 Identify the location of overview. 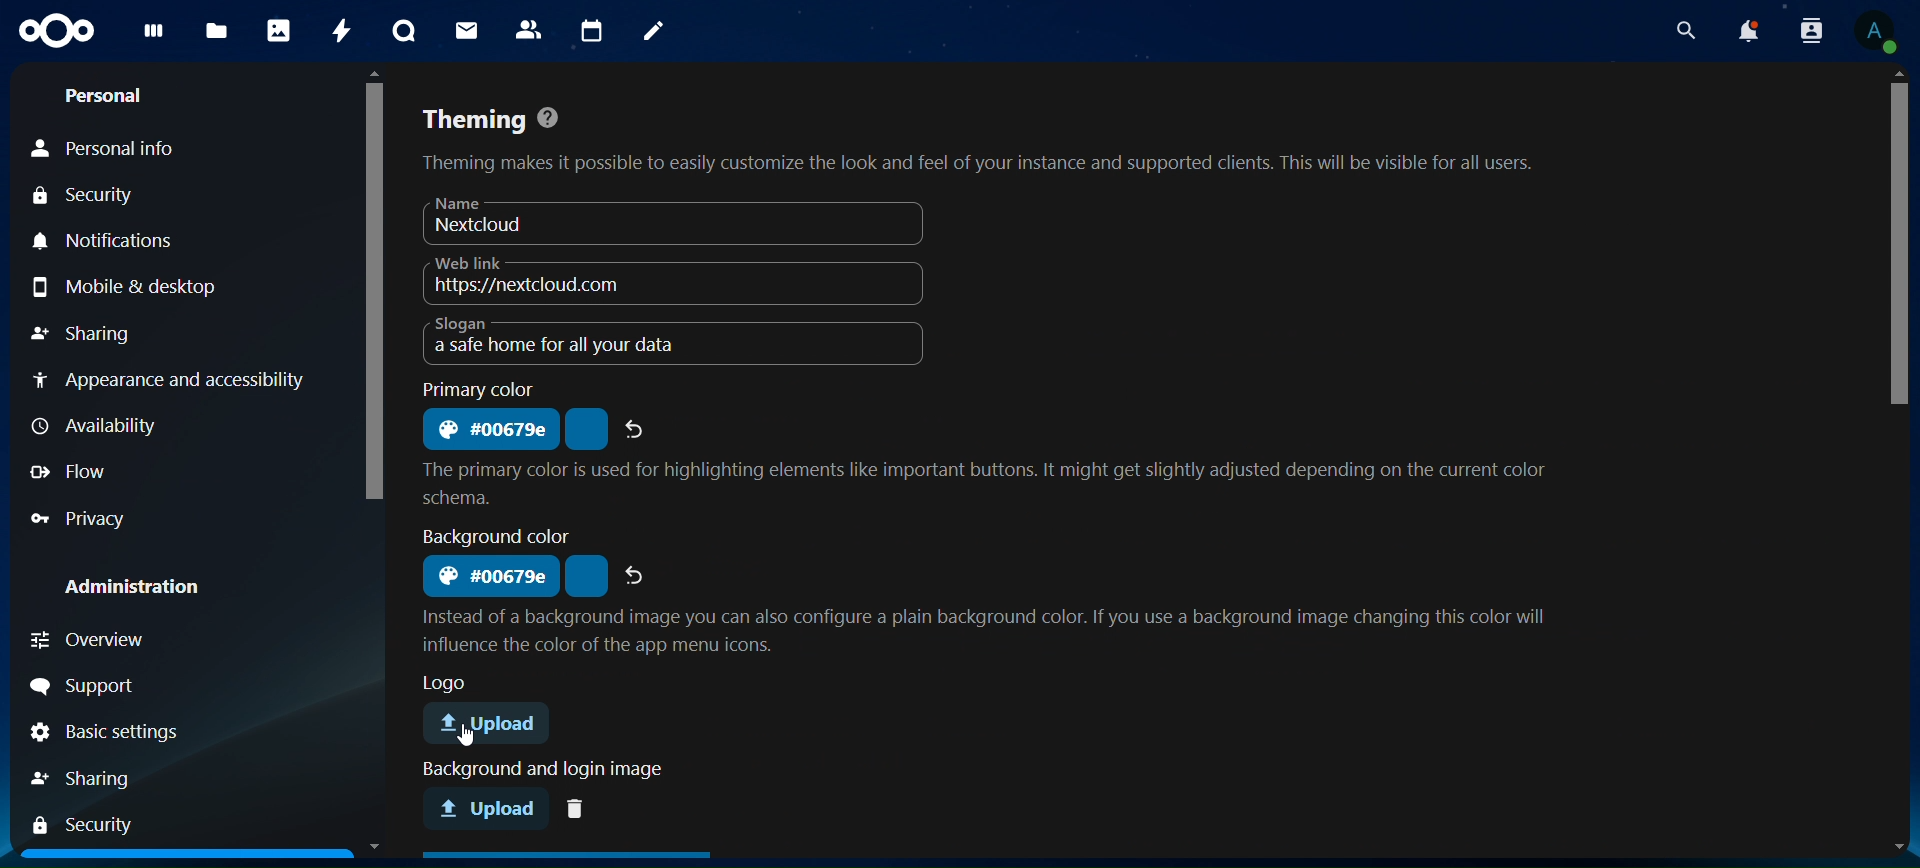
(107, 638).